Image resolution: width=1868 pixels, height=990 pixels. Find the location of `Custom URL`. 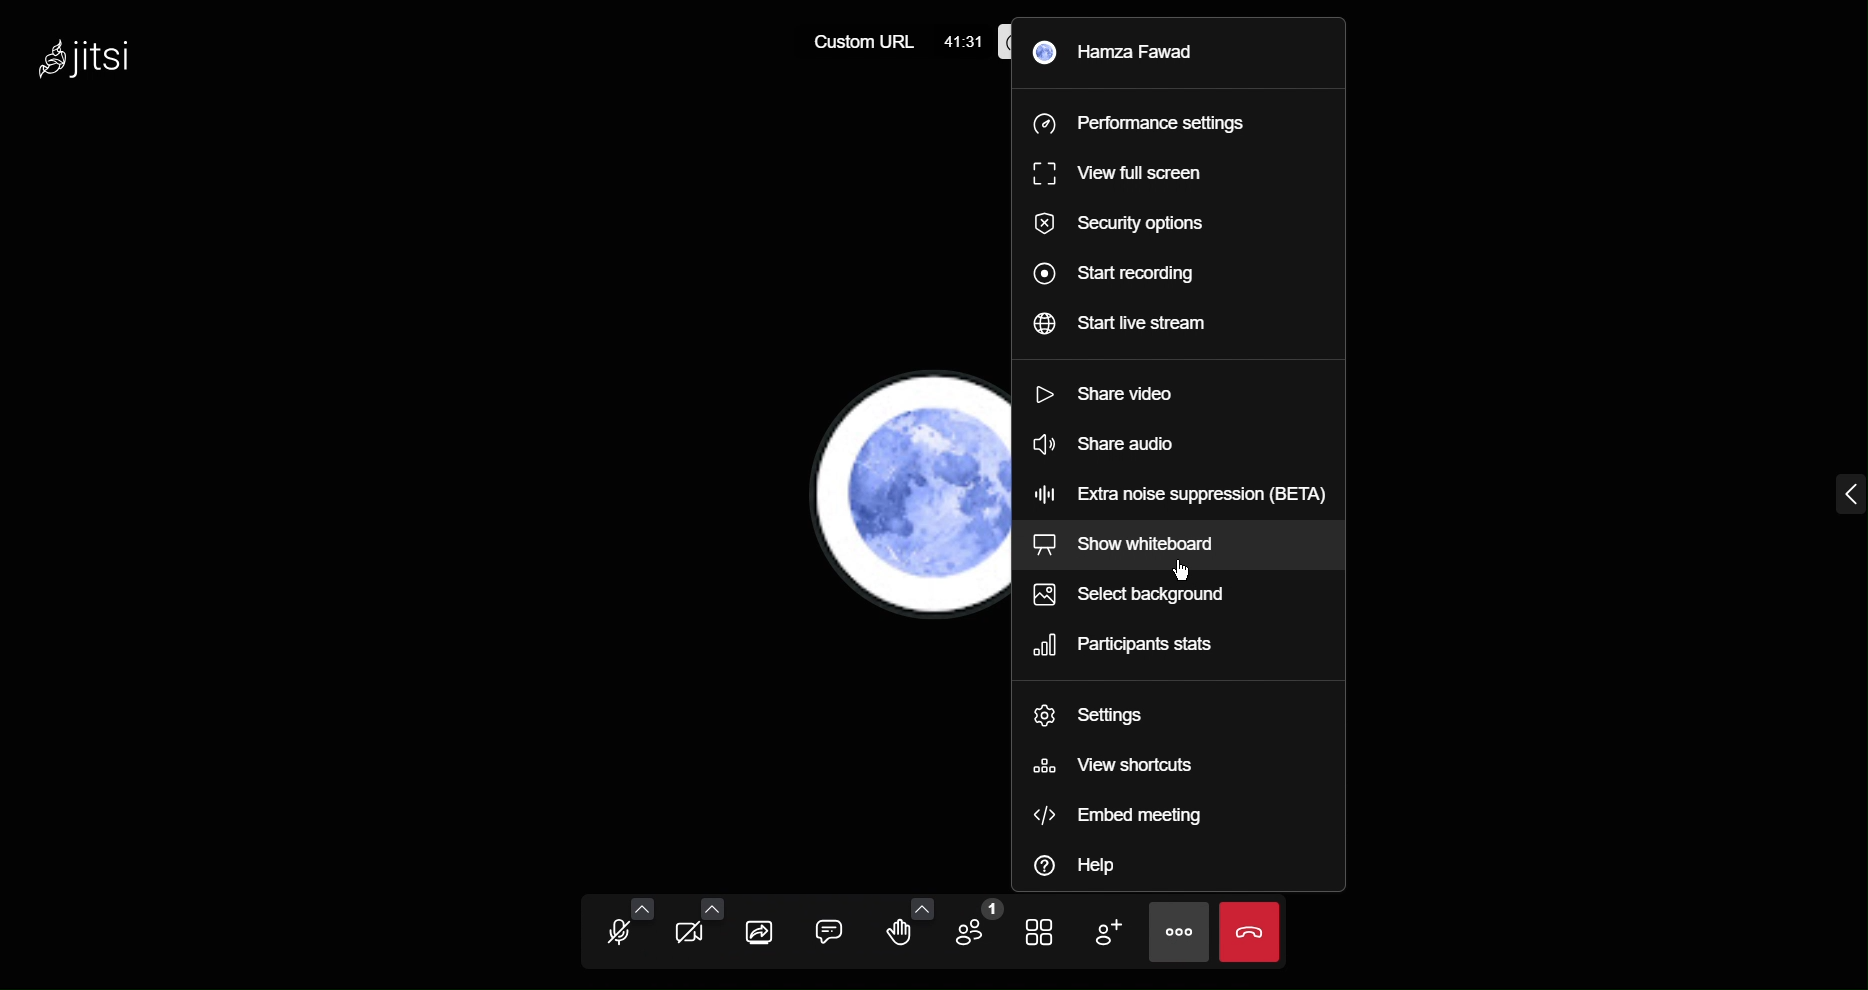

Custom URL is located at coordinates (860, 40).